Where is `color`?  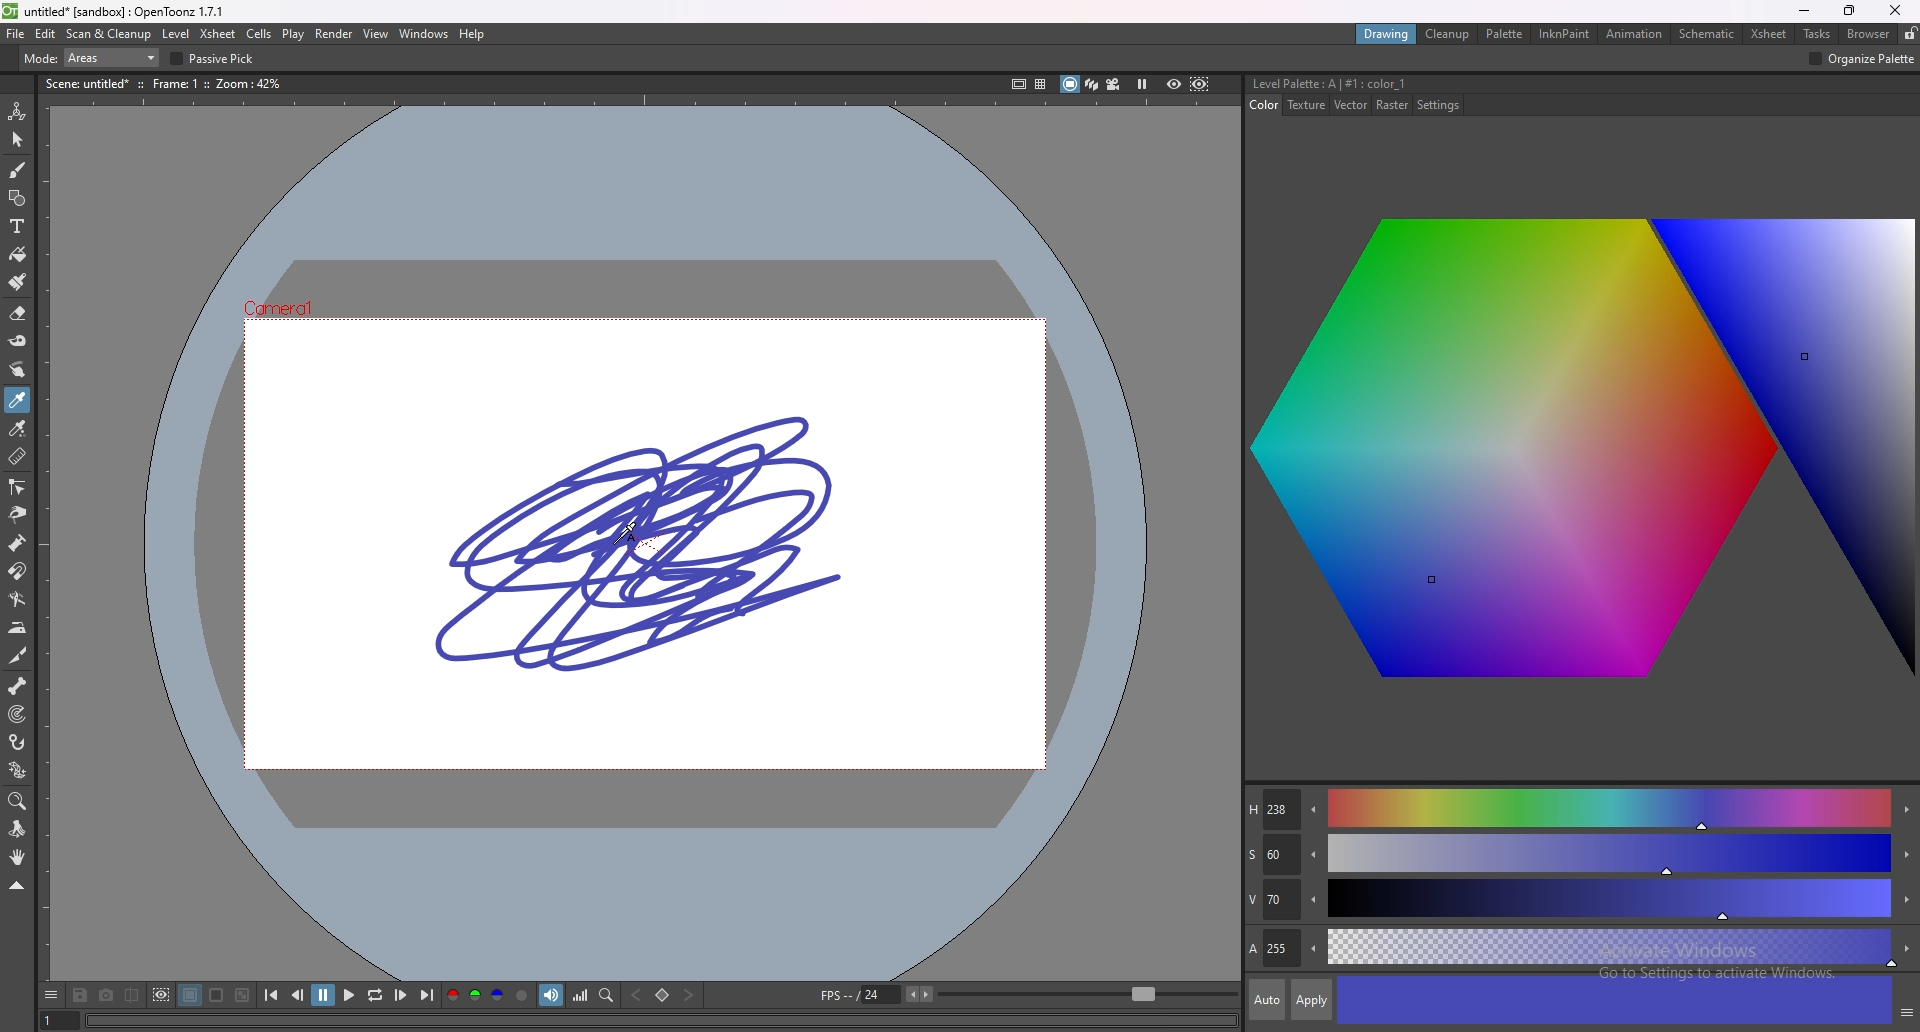
color is located at coordinates (1265, 105).